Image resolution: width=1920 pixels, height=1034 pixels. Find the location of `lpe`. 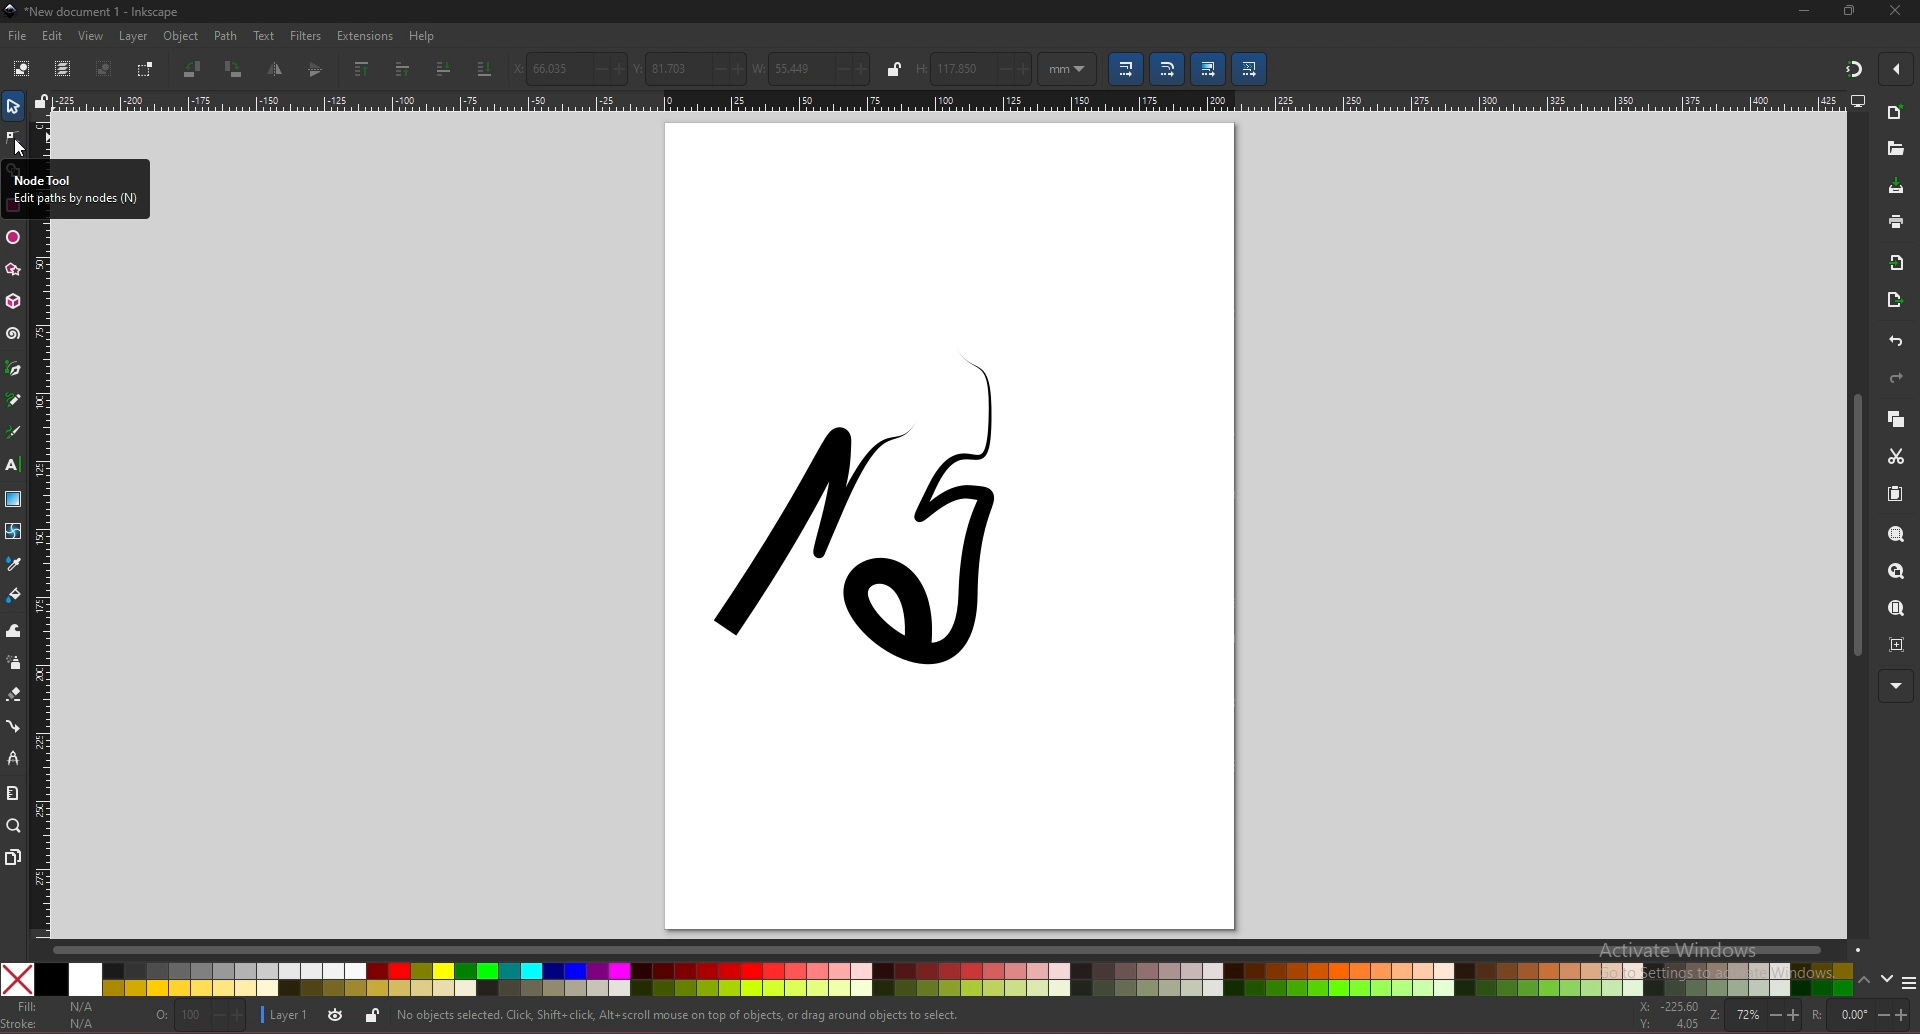

lpe is located at coordinates (15, 759).